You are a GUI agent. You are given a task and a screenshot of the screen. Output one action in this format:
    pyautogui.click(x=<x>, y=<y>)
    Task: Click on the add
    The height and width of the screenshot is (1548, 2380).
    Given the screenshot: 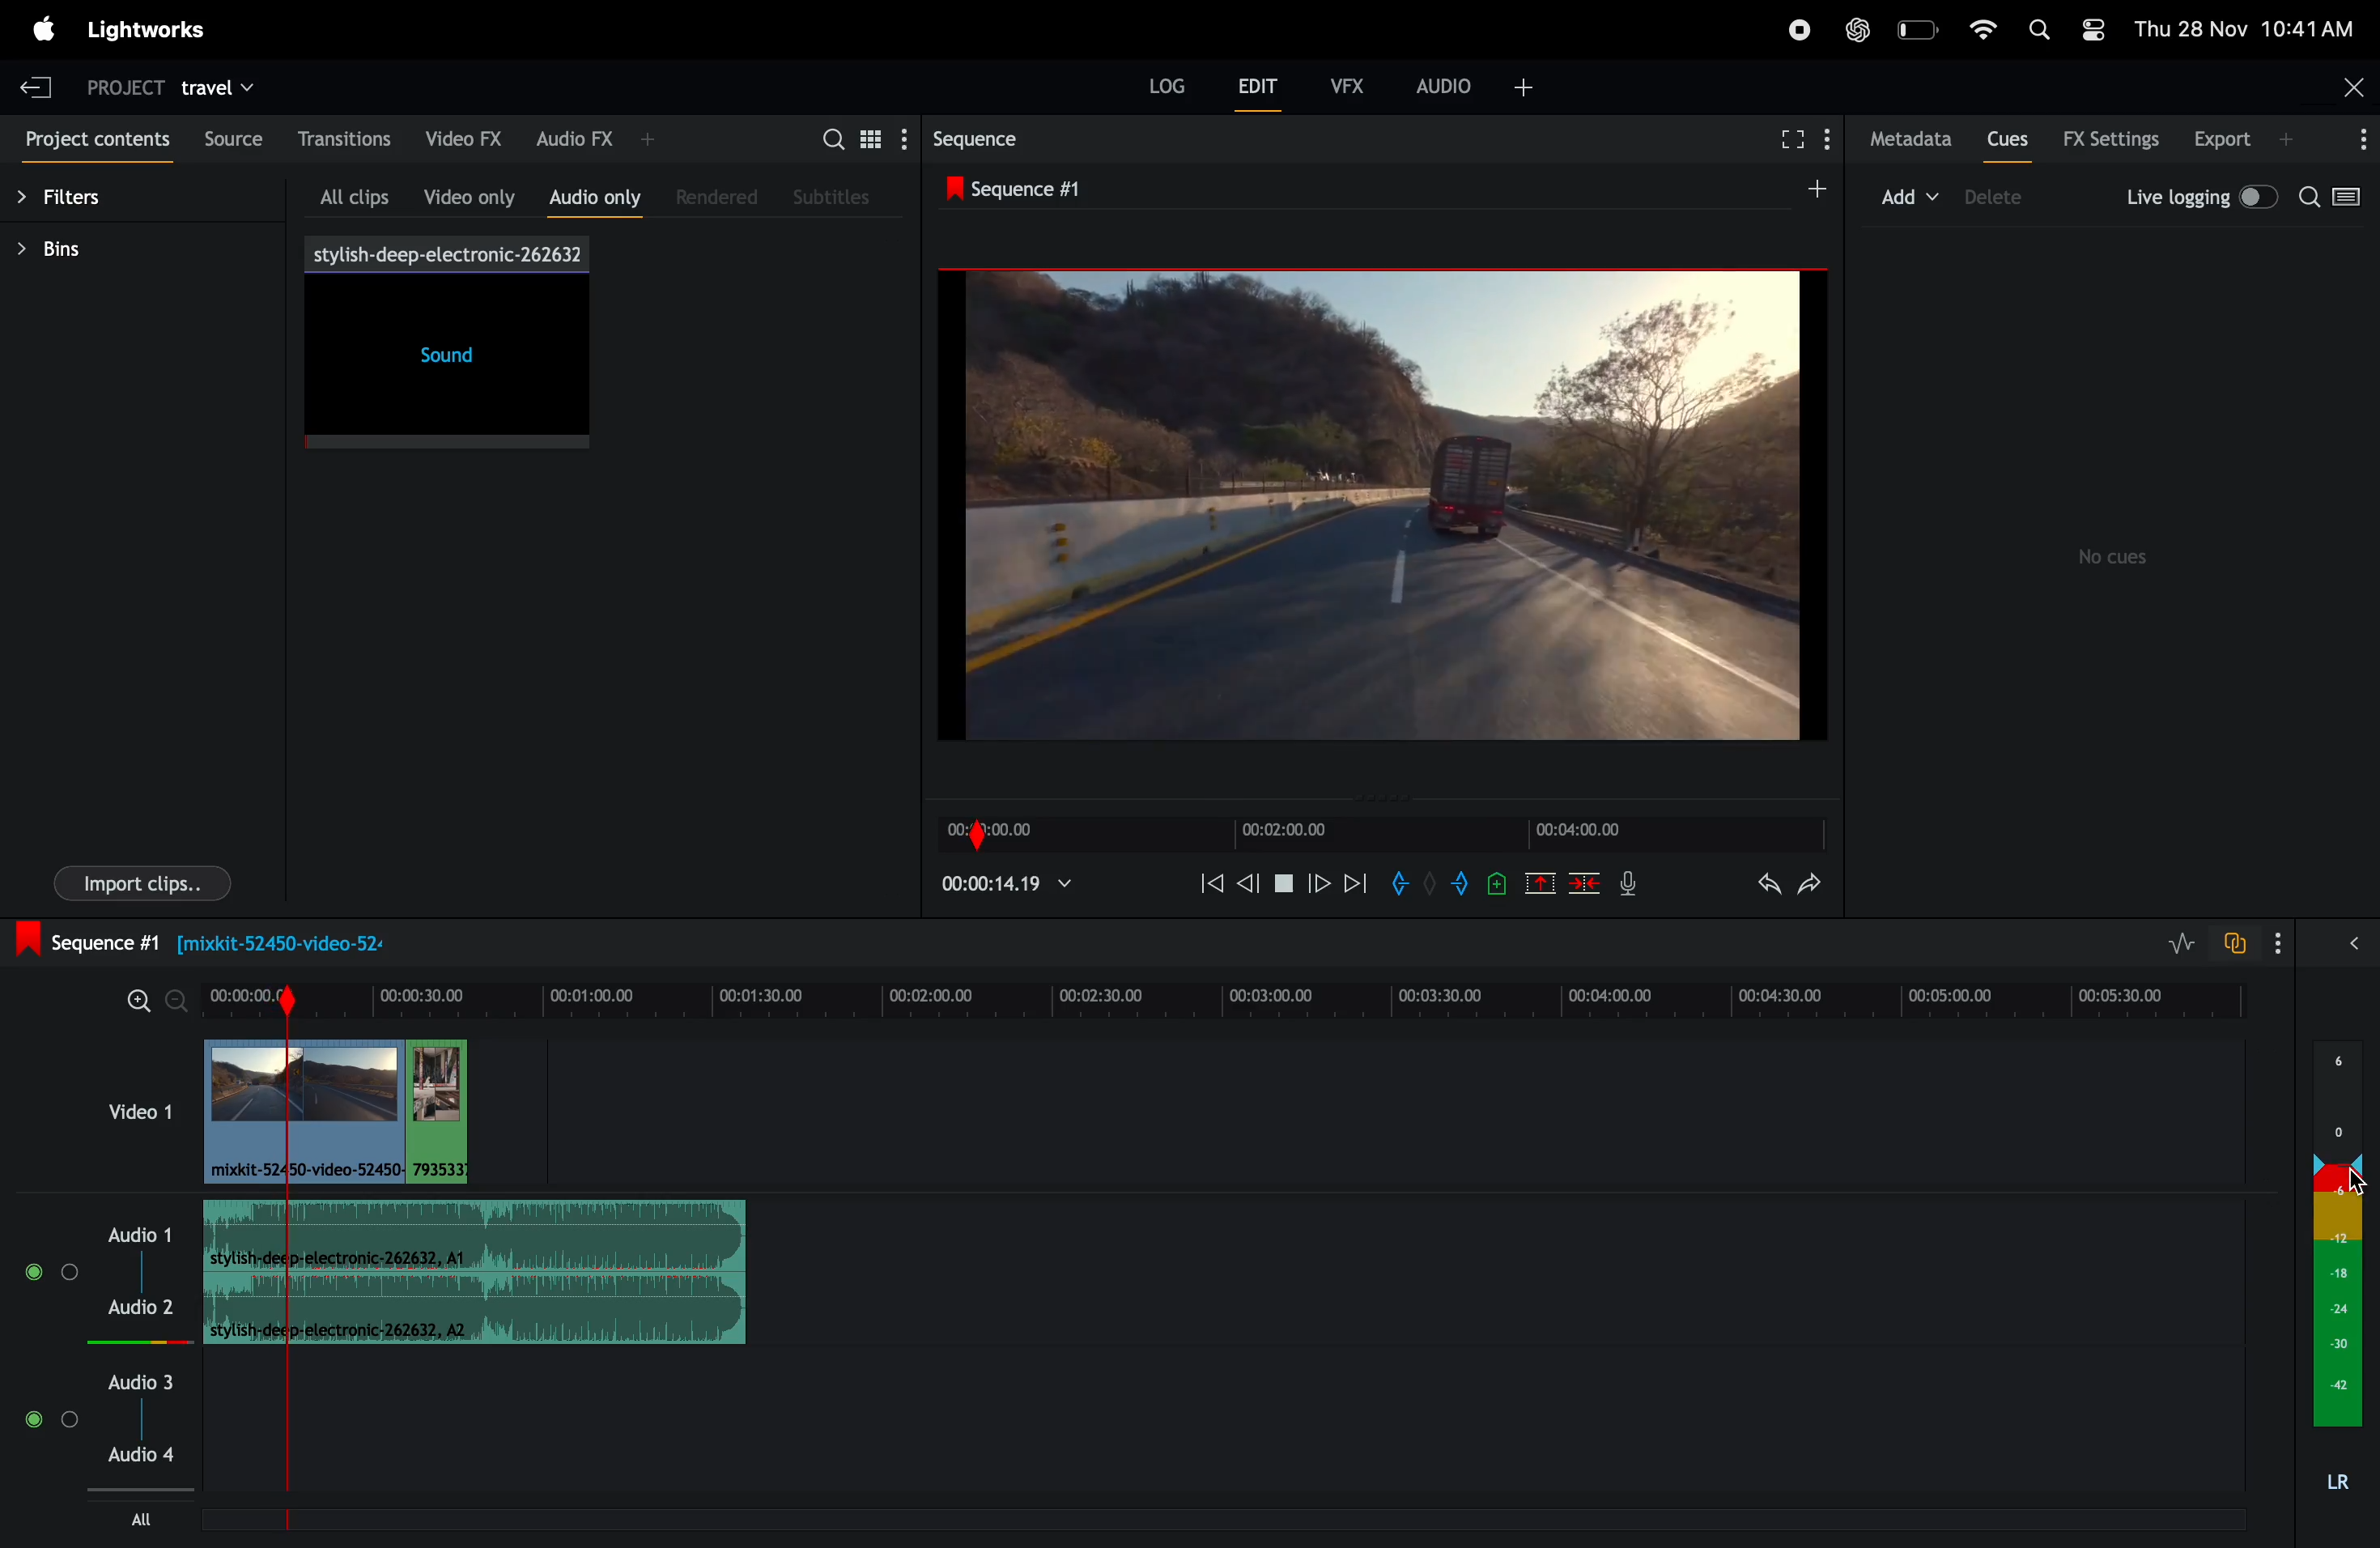 What is the action you would take?
    pyautogui.click(x=1912, y=198)
    